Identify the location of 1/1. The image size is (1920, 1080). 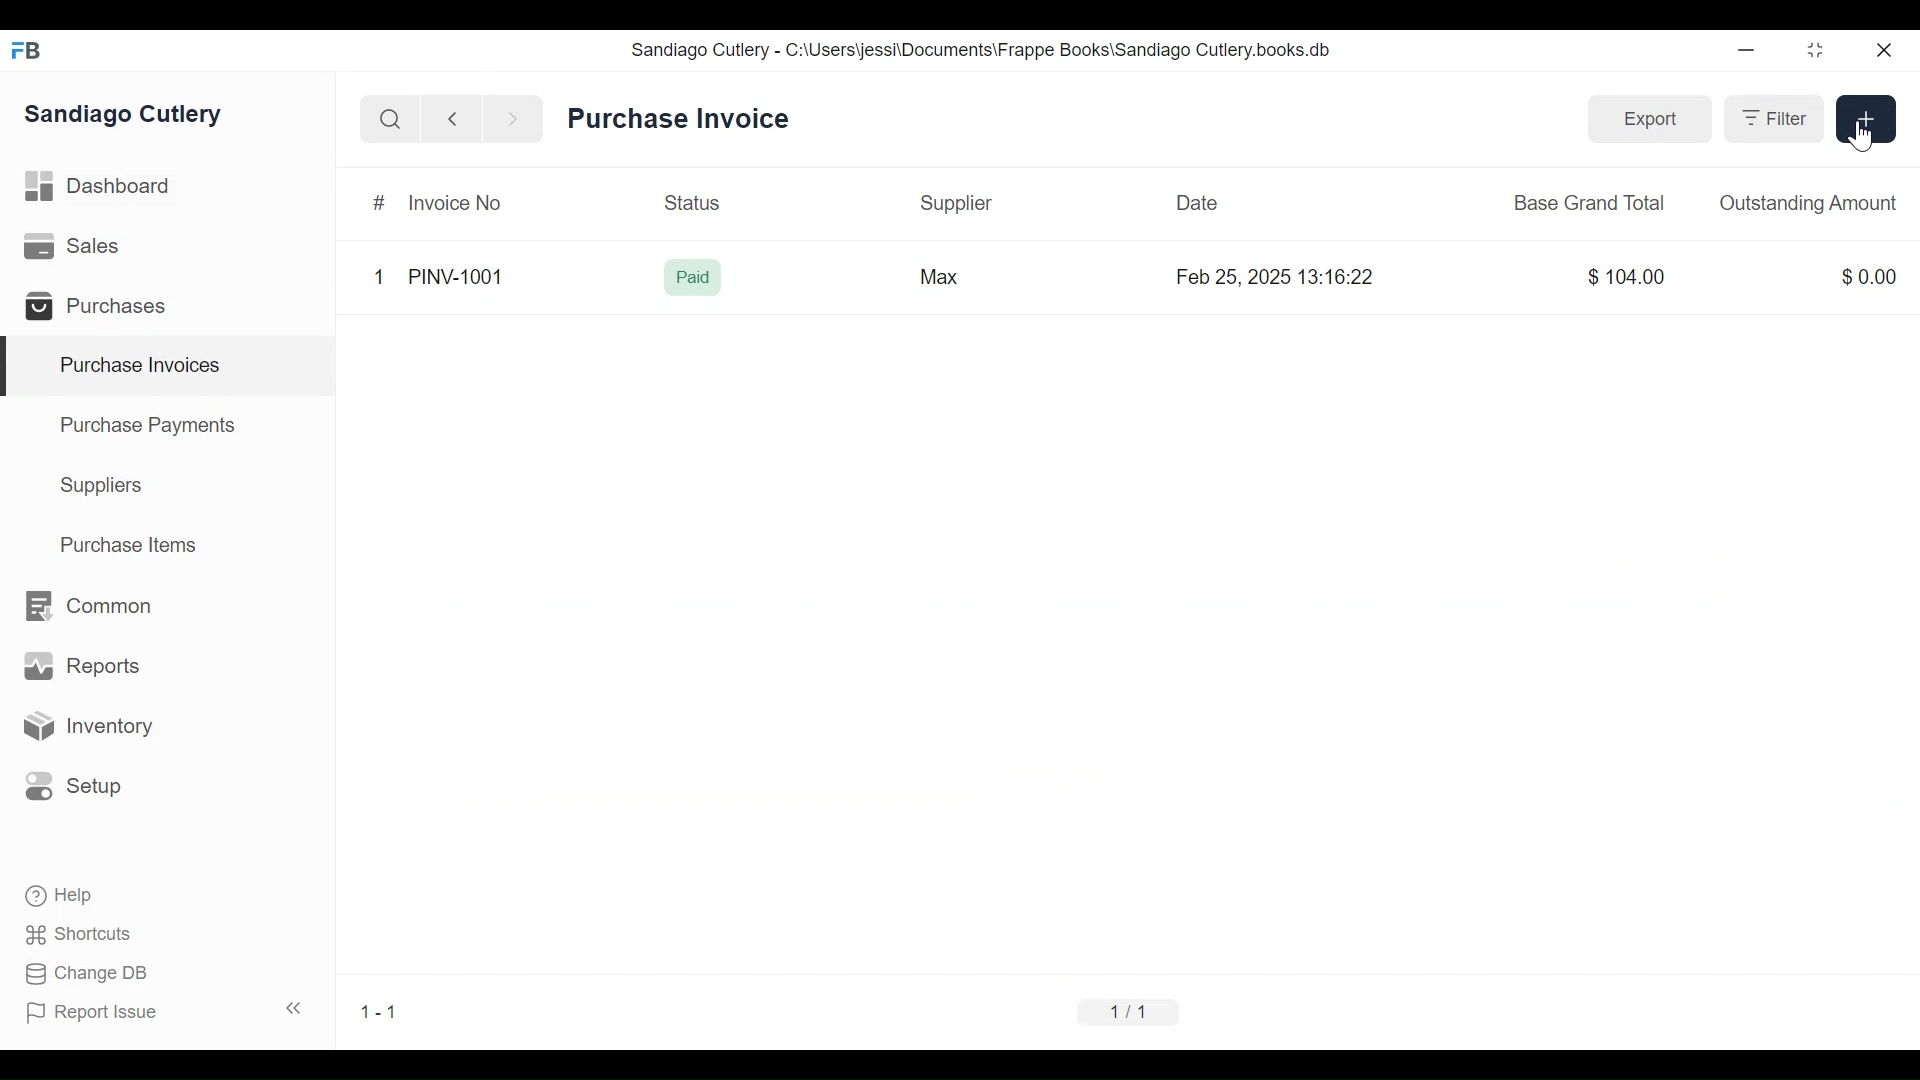
(1129, 1011).